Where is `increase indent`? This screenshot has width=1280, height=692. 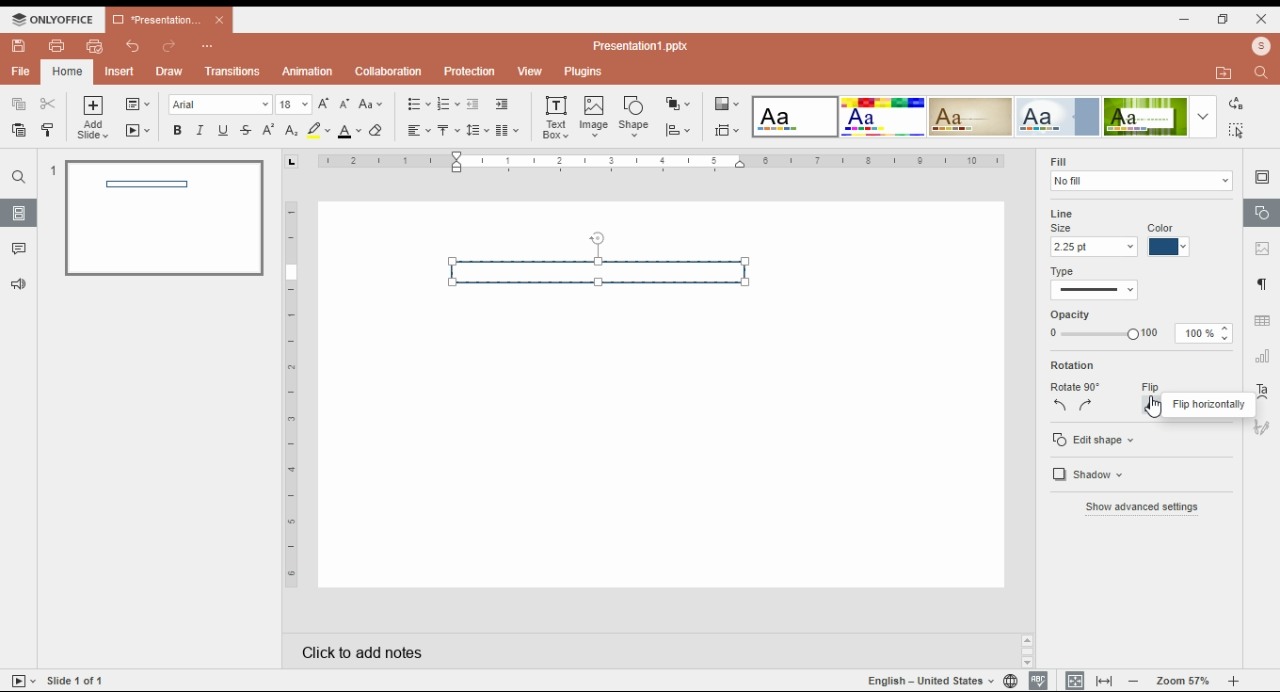
increase indent is located at coordinates (501, 104).